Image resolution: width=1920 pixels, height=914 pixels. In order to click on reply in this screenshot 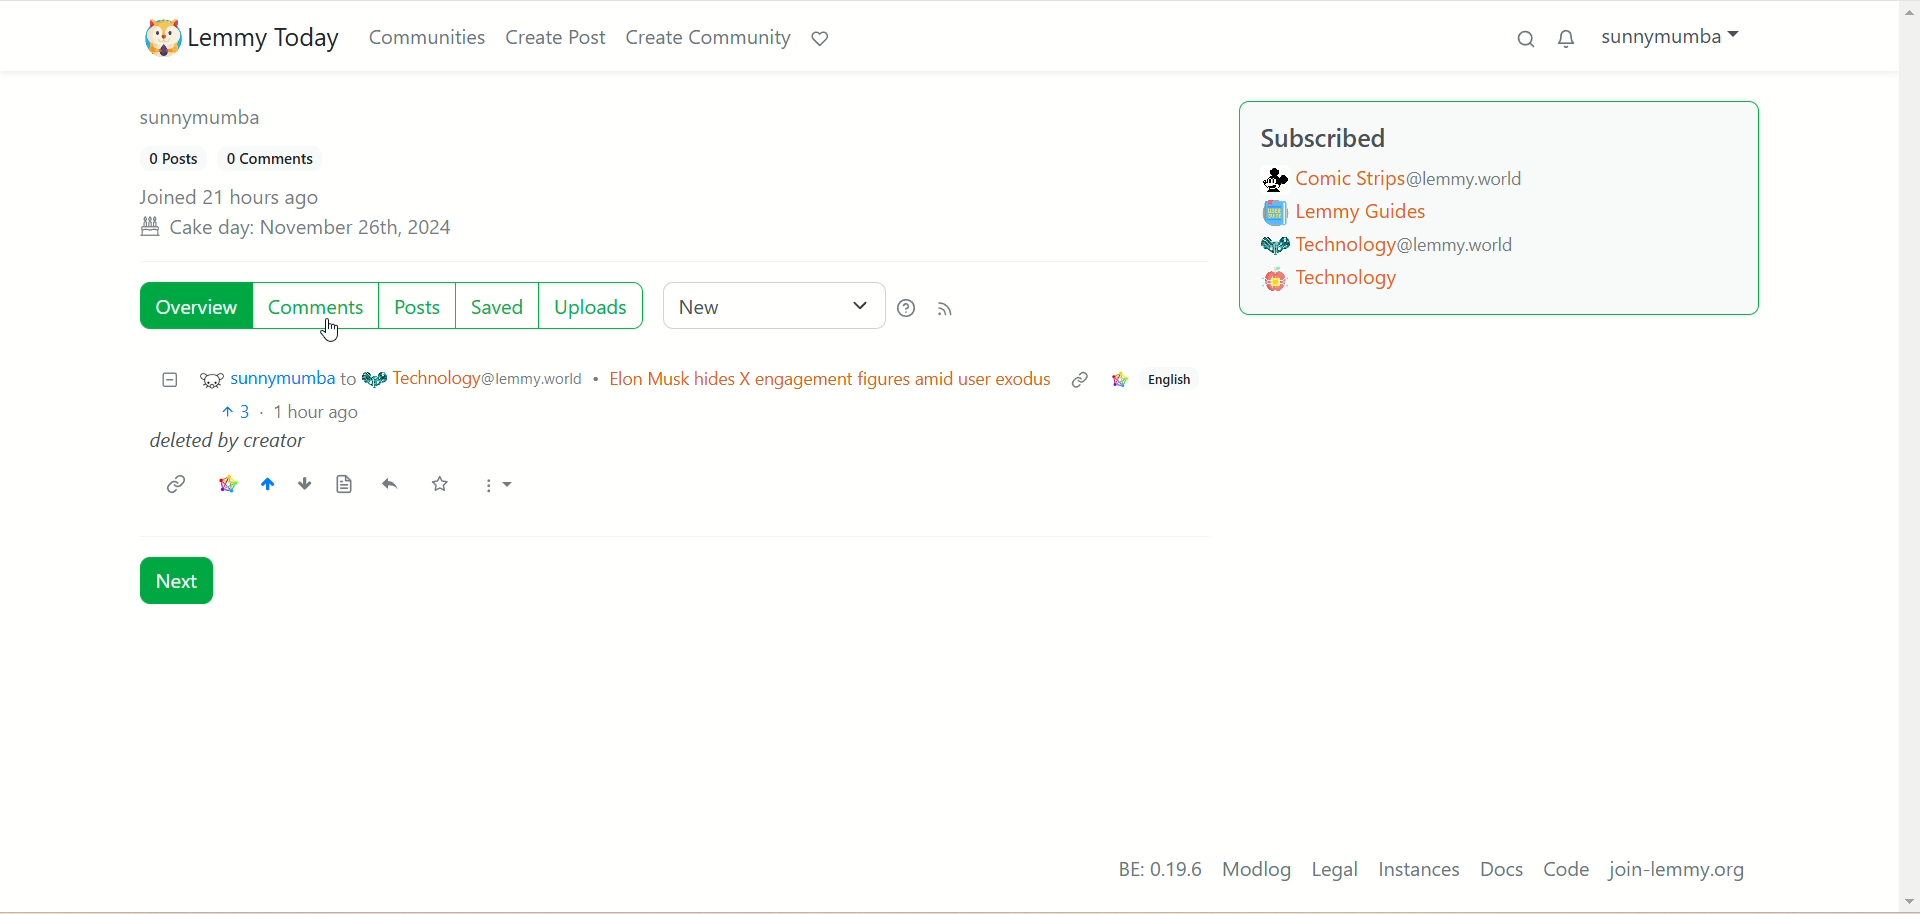, I will do `click(392, 485)`.